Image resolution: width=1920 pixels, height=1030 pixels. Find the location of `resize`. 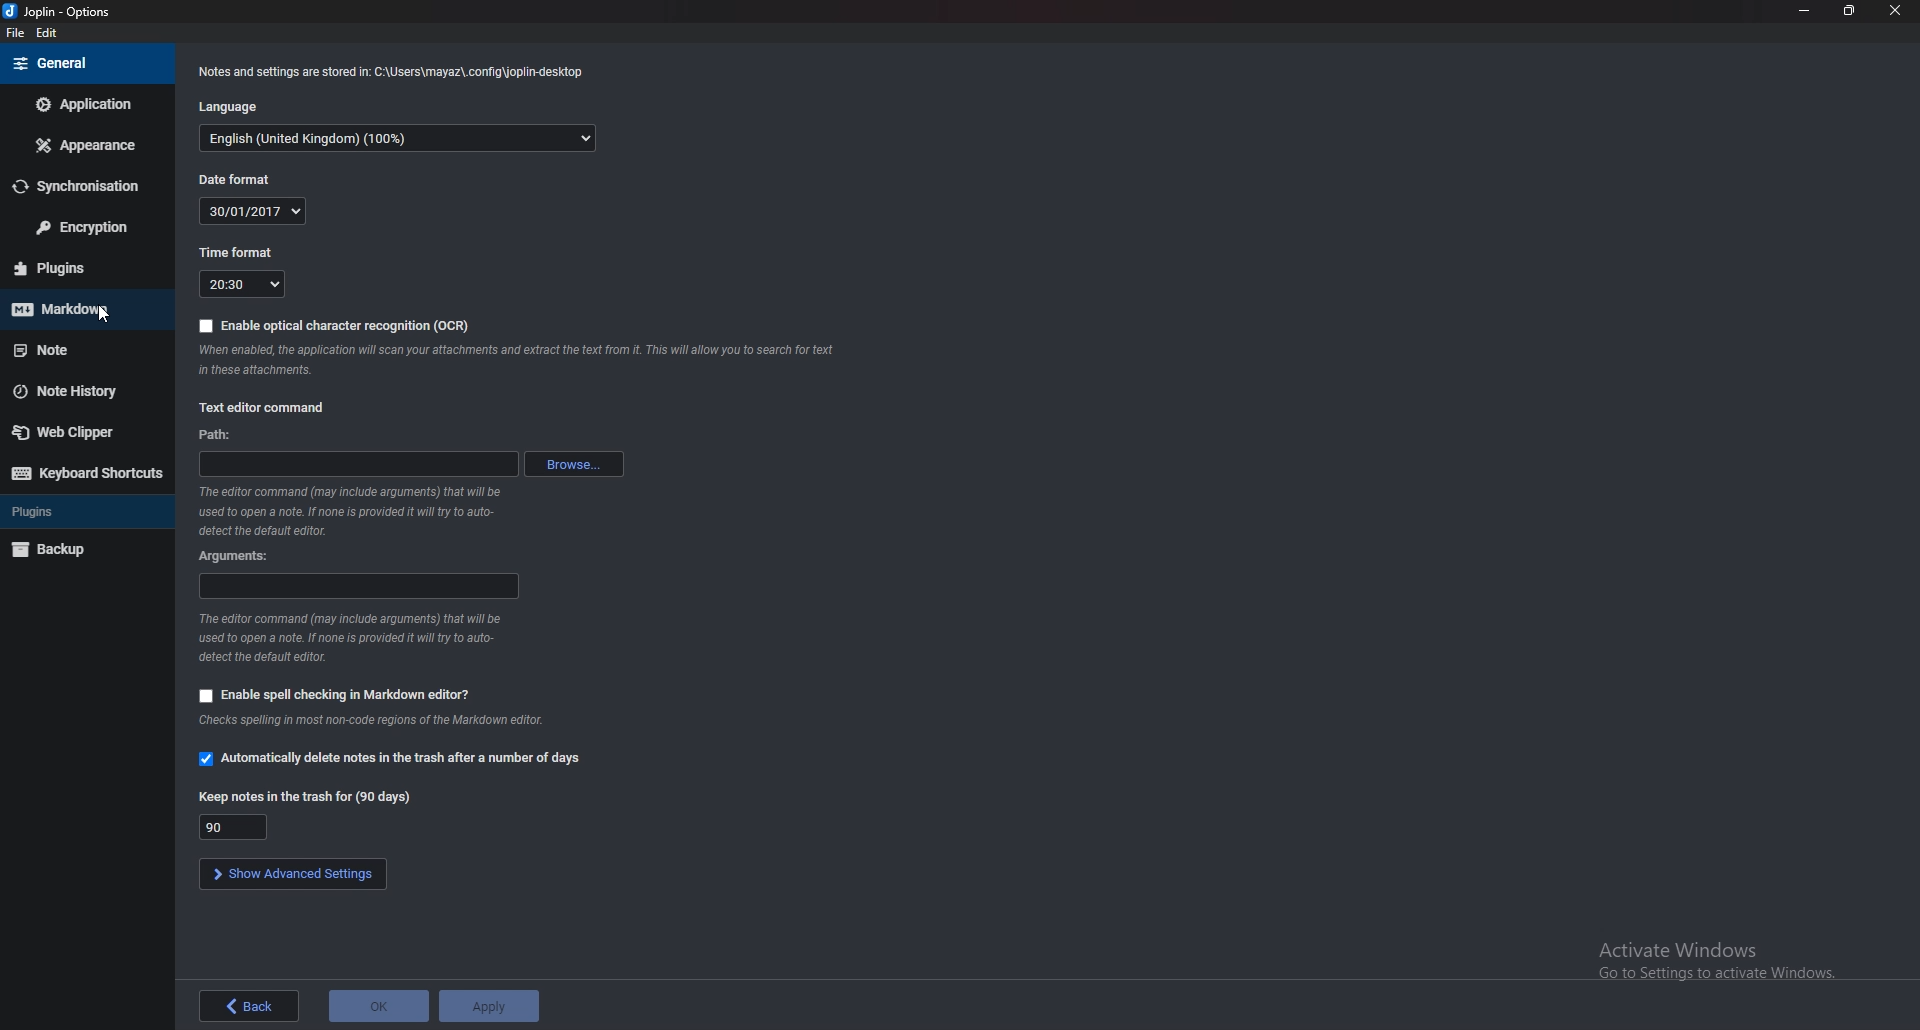

resize is located at coordinates (1848, 11).